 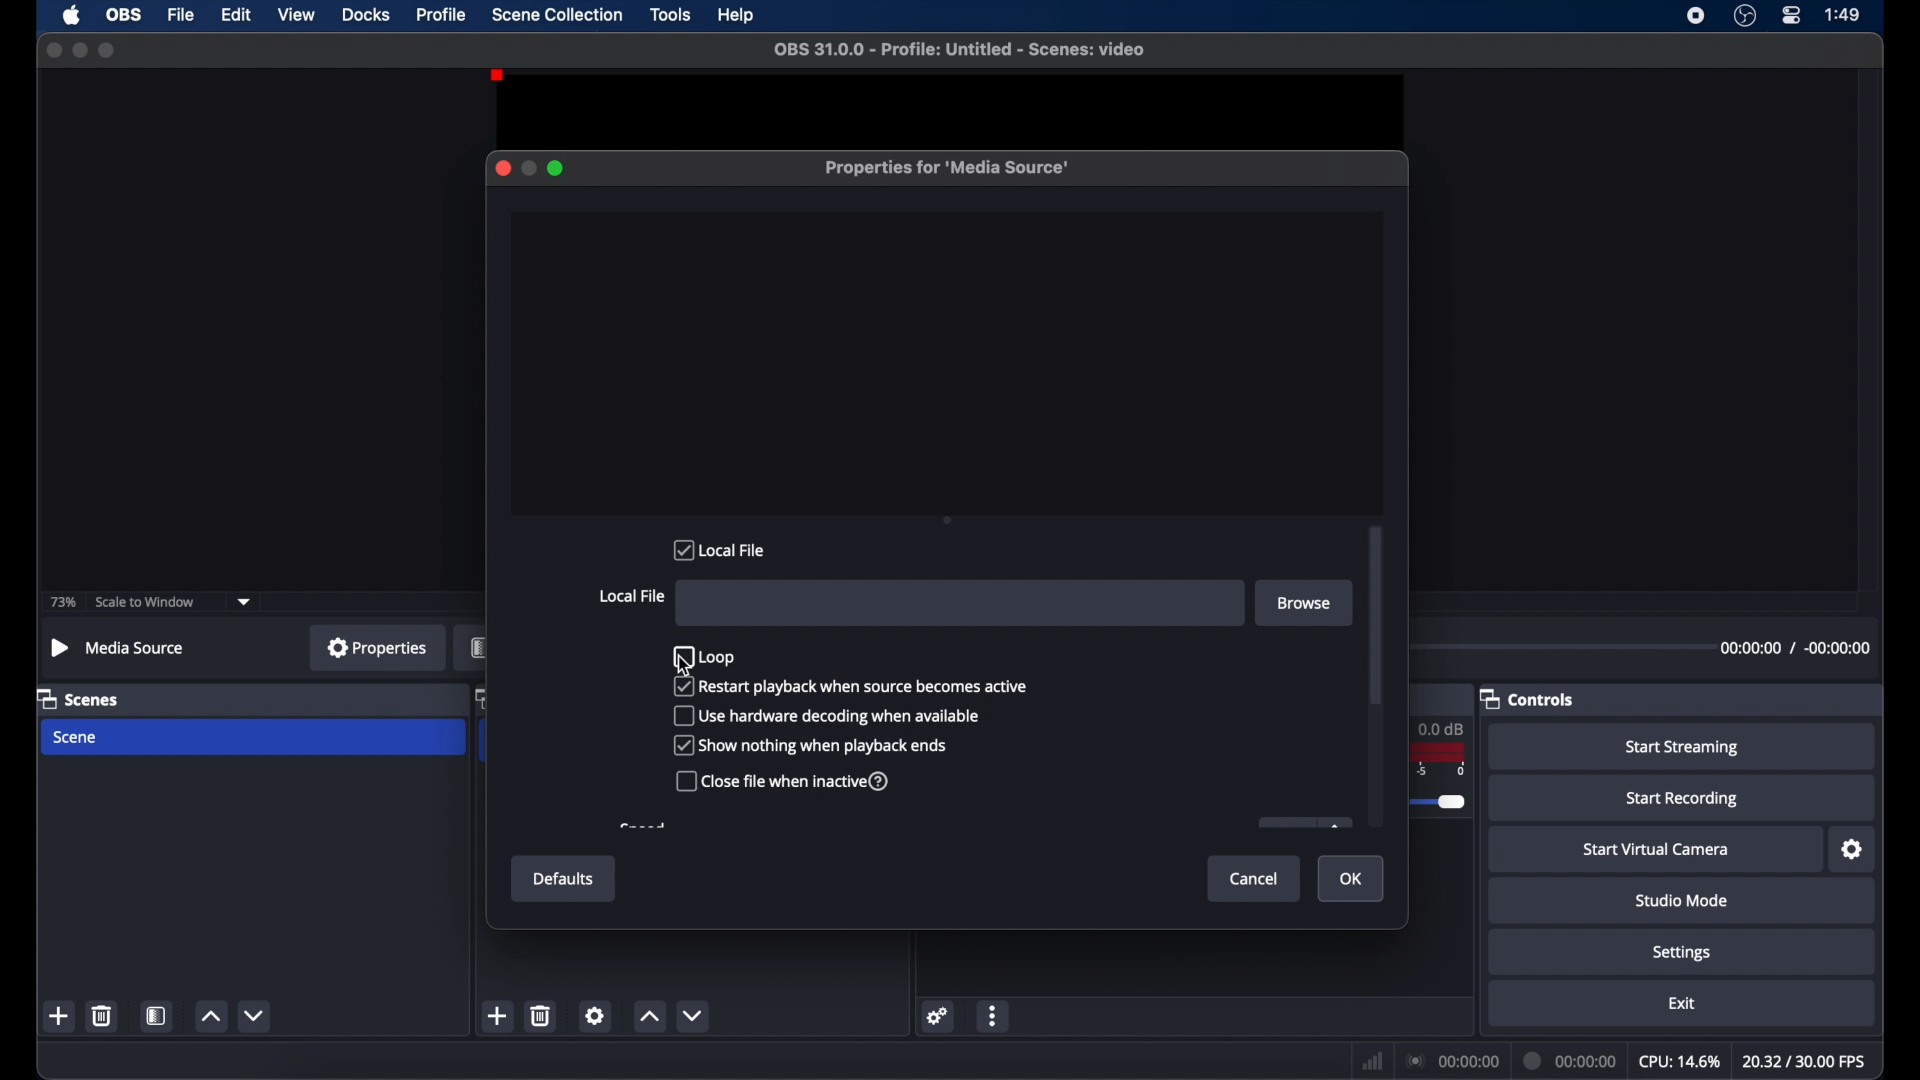 I want to click on duration, so click(x=1572, y=1059).